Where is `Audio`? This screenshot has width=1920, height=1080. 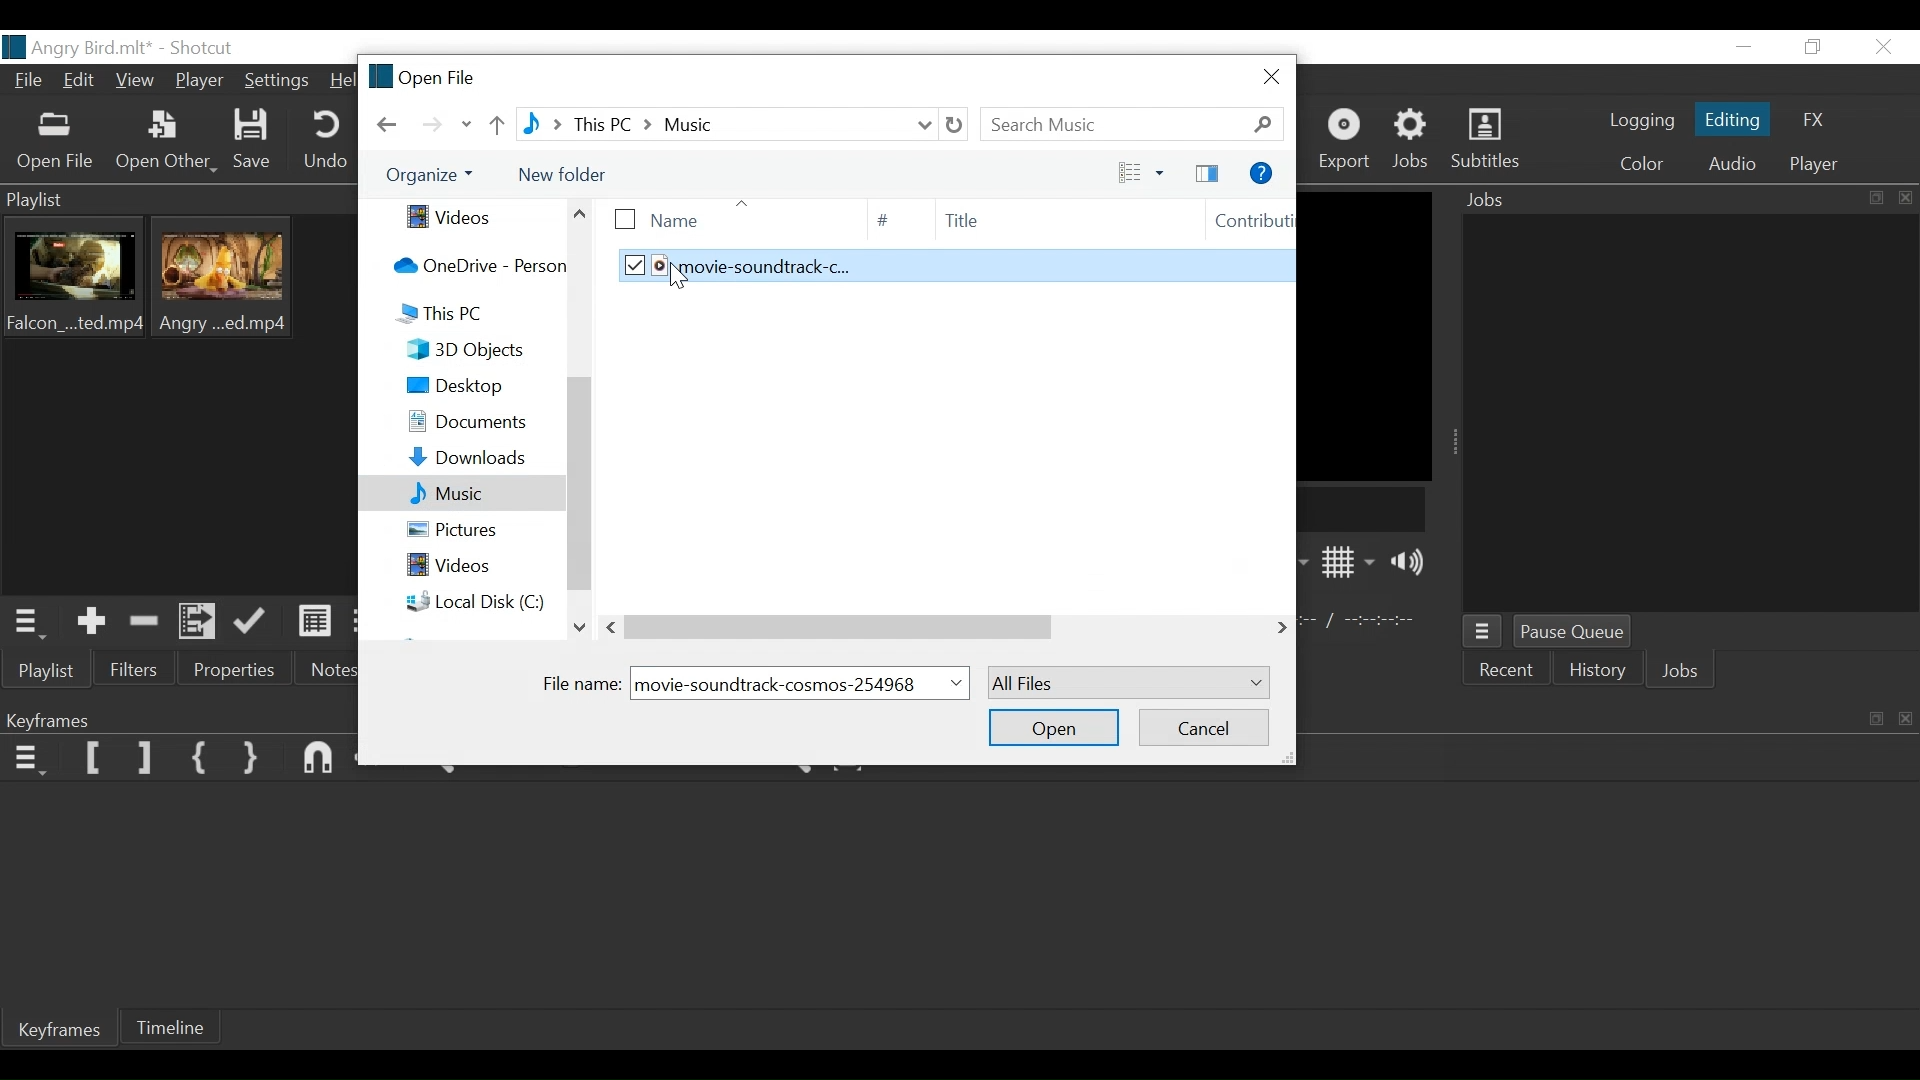 Audio is located at coordinates (1731, 162).